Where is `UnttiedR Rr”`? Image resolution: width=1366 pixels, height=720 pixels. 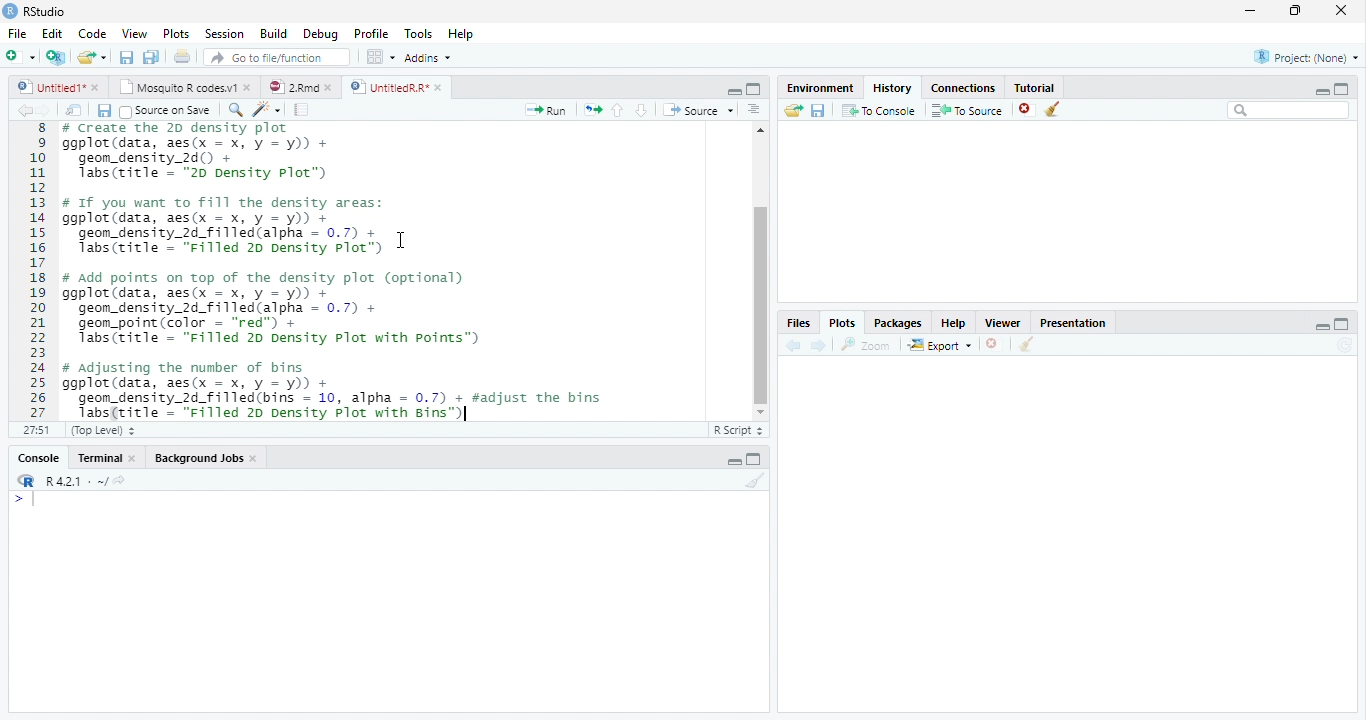 UnttiedR Rr” is located at coordinates (387, 86).